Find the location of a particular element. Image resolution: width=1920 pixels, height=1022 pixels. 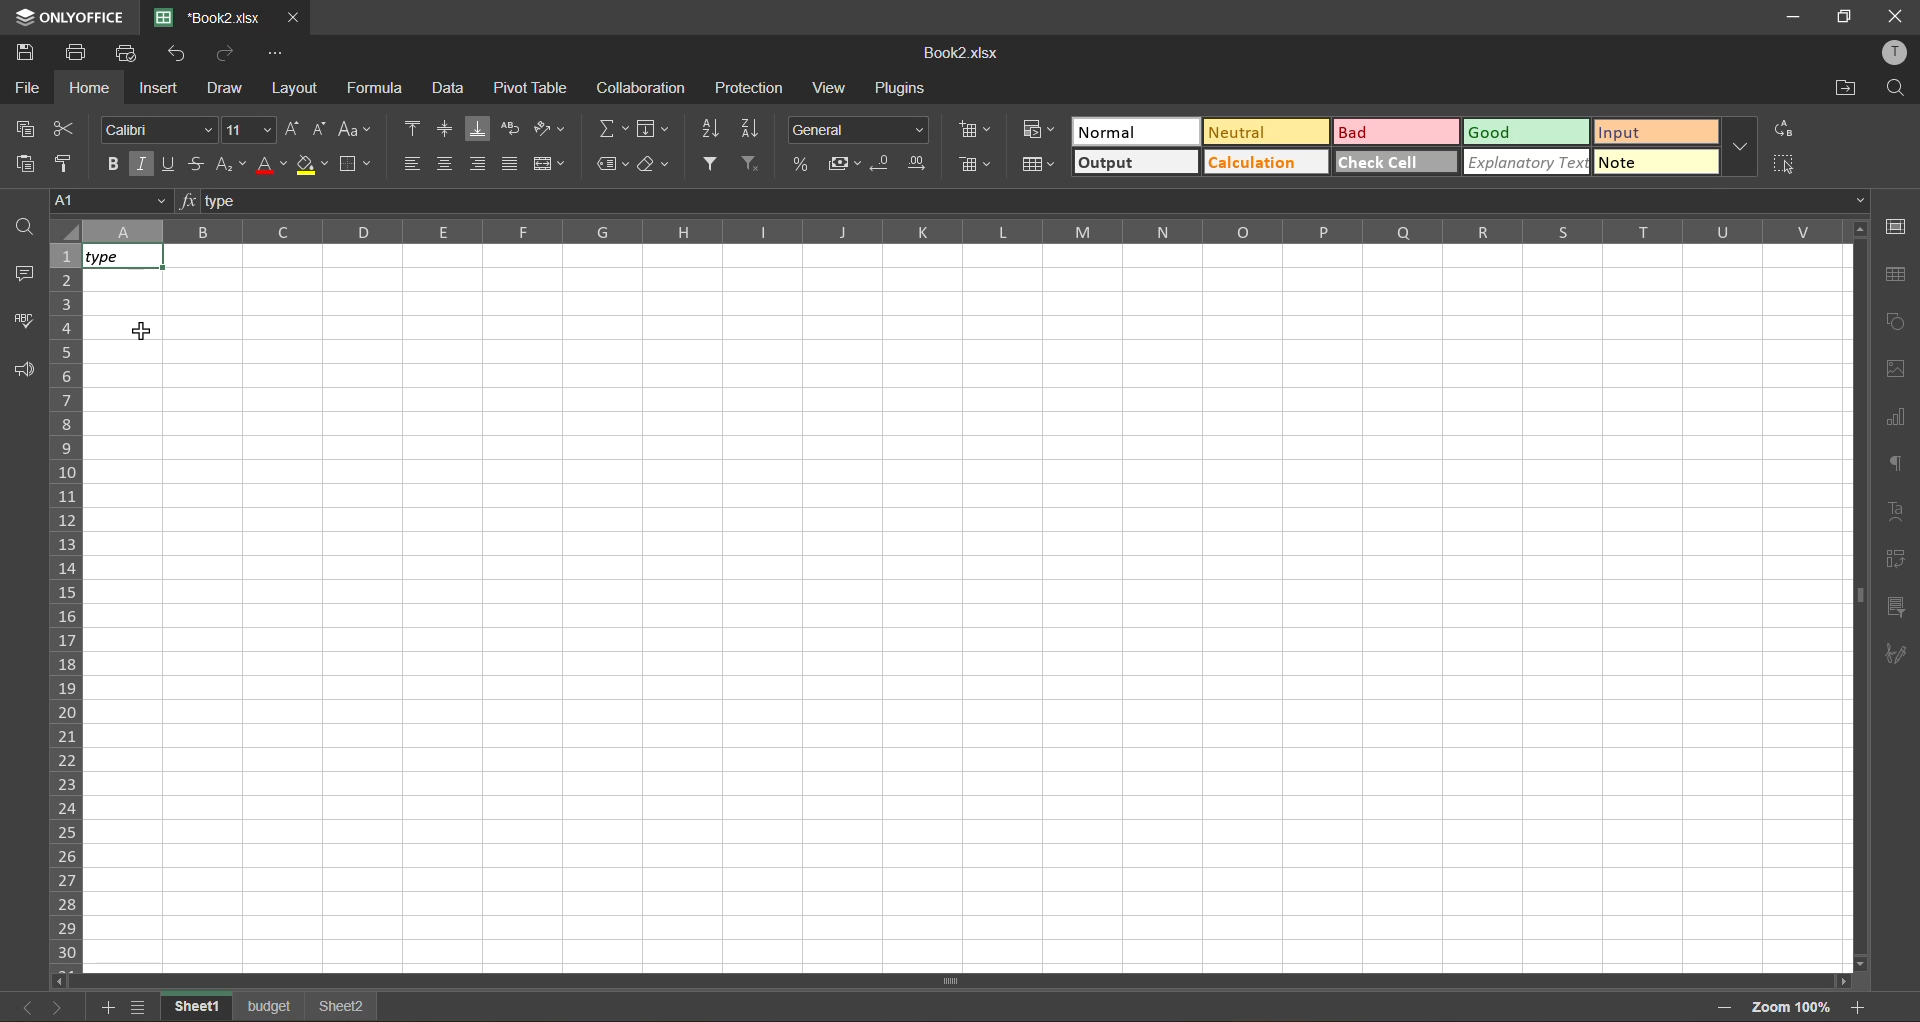

fields is located at coordinates (653, 132).